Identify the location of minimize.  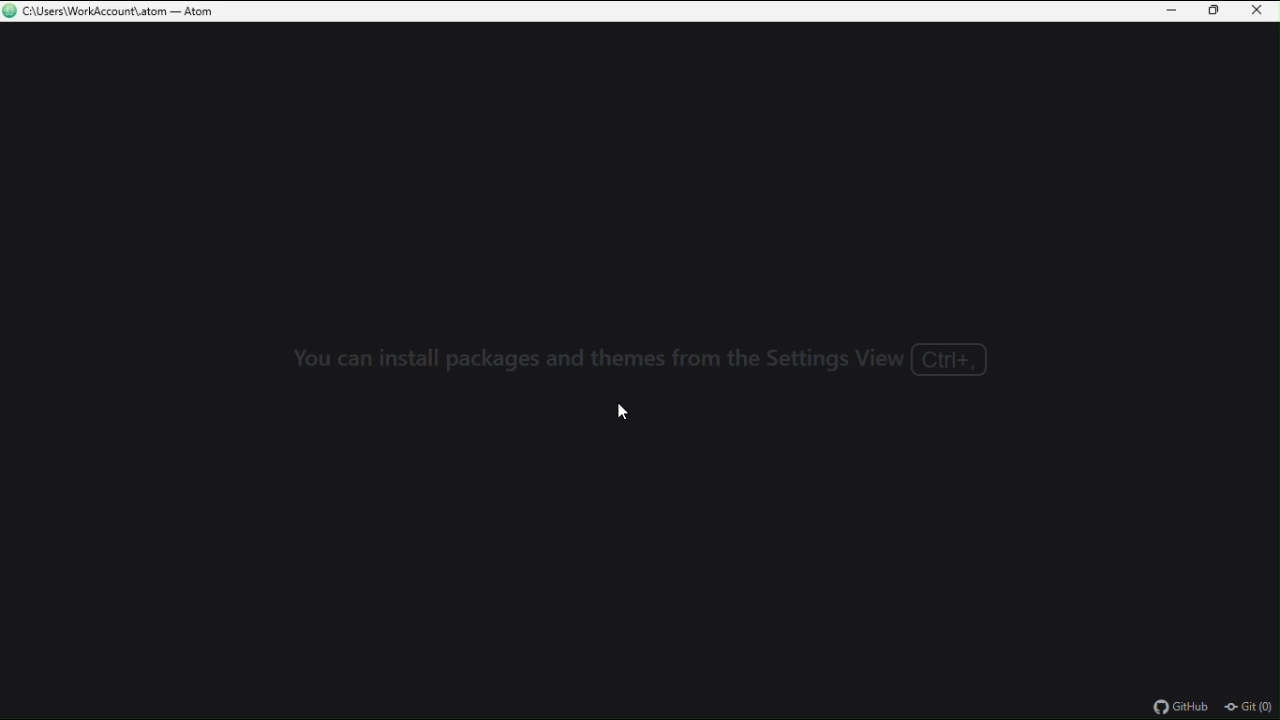
(1175, 11).